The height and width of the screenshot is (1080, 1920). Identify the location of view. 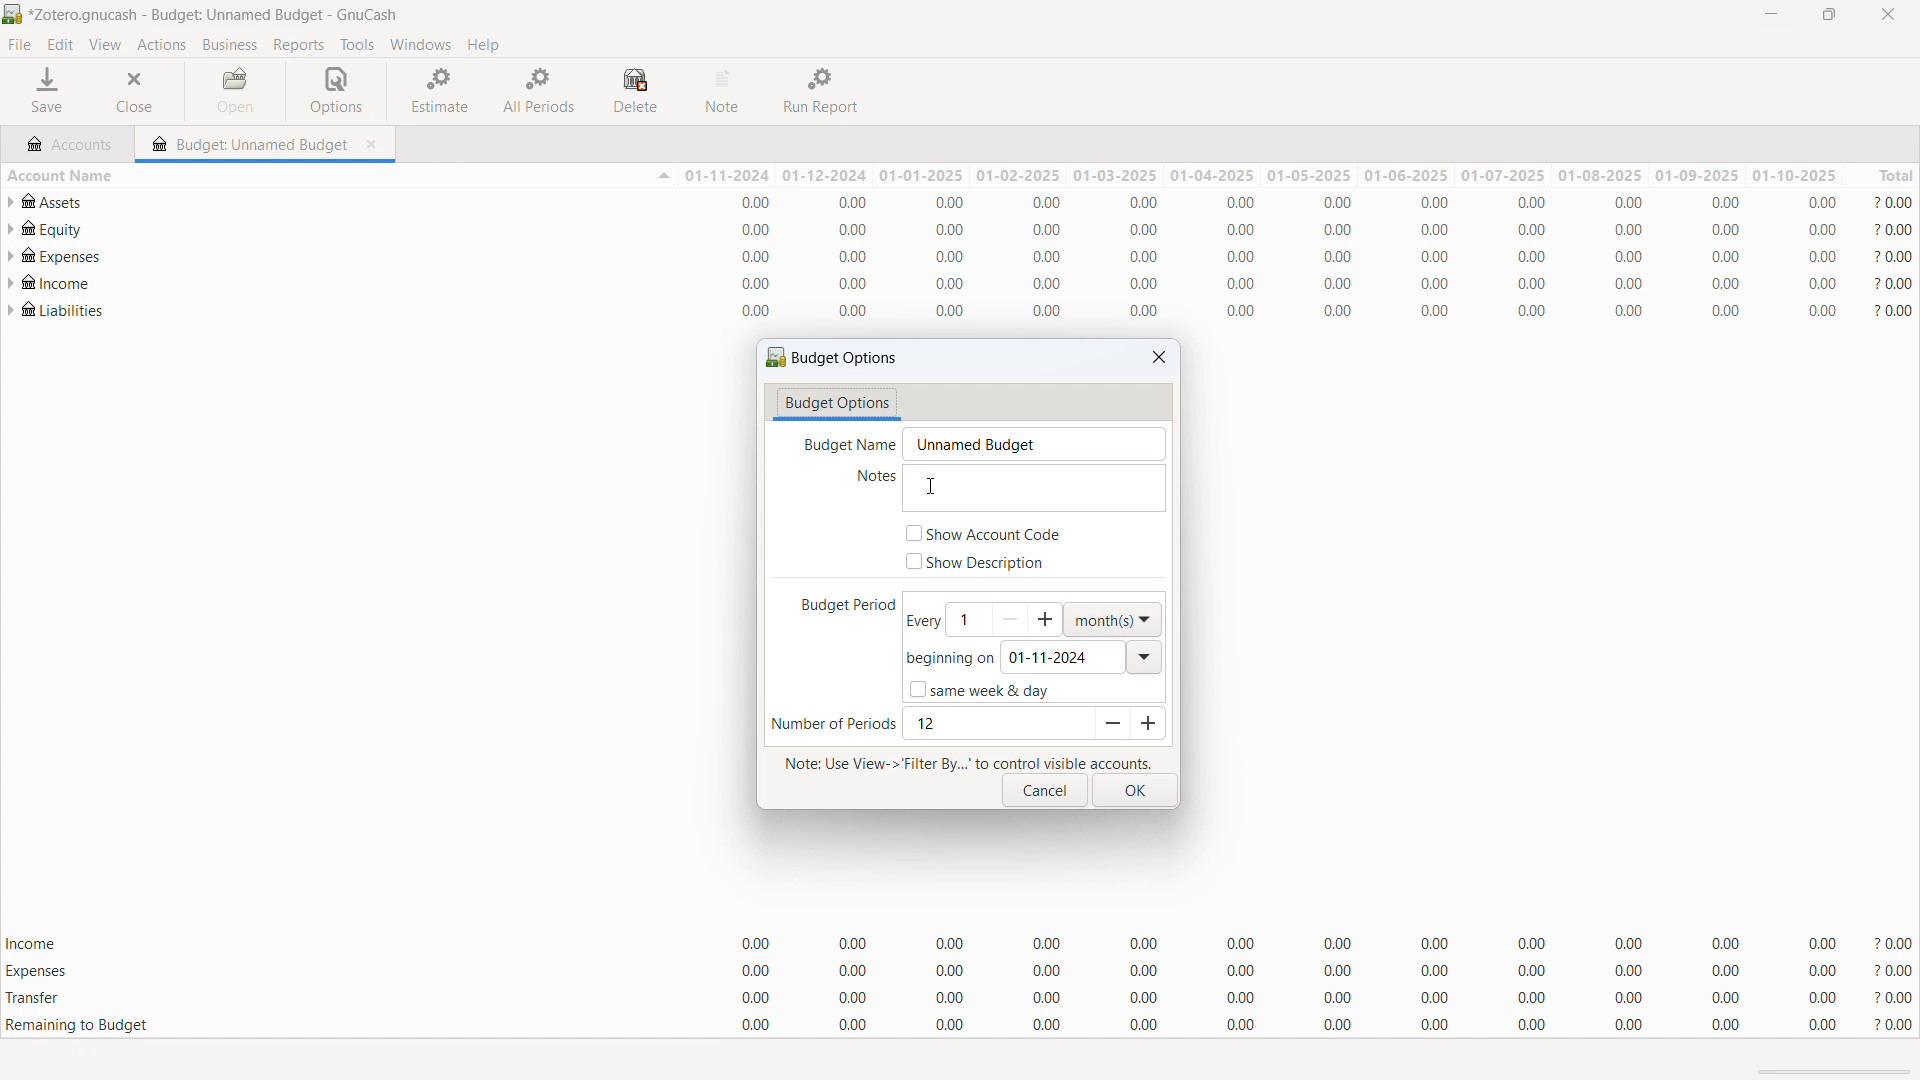
(104, 45).